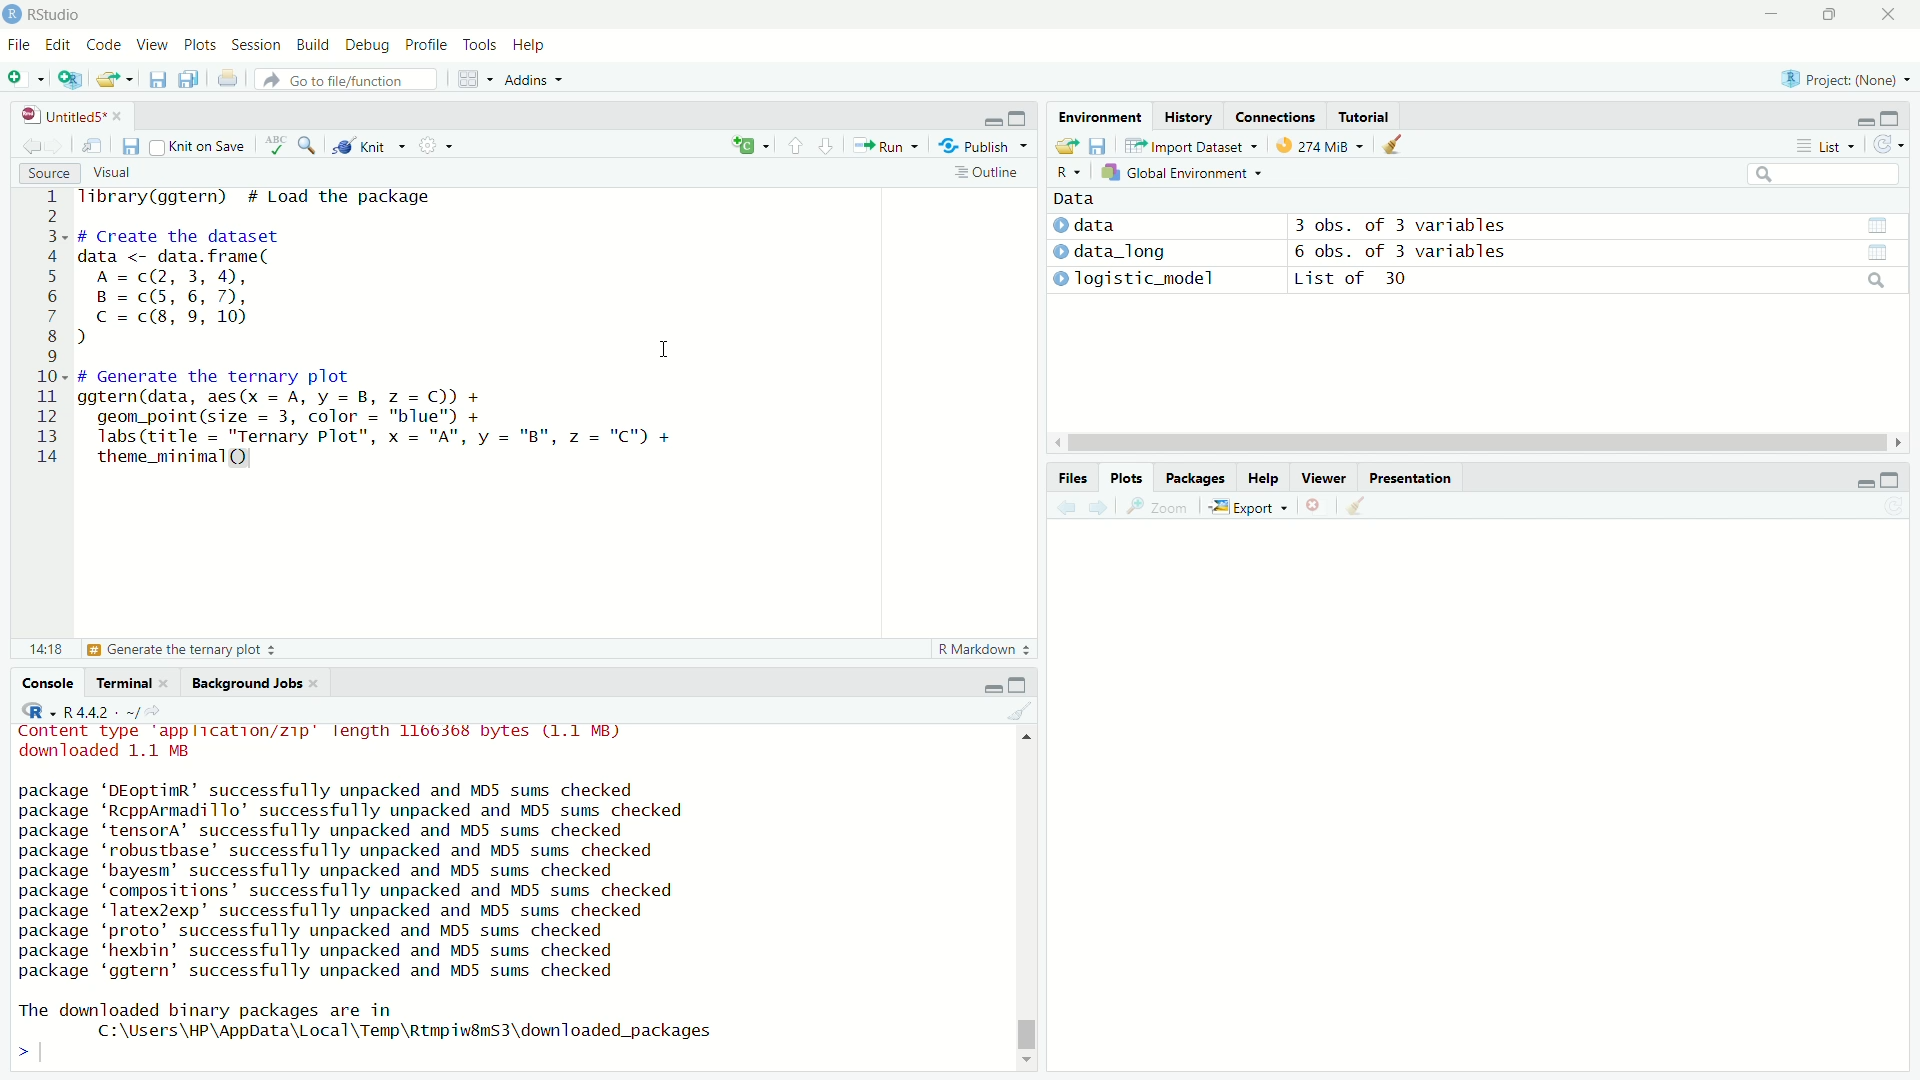 This screenshot has width=1920, height=1080. I want to click on next, so click(1107, 508).